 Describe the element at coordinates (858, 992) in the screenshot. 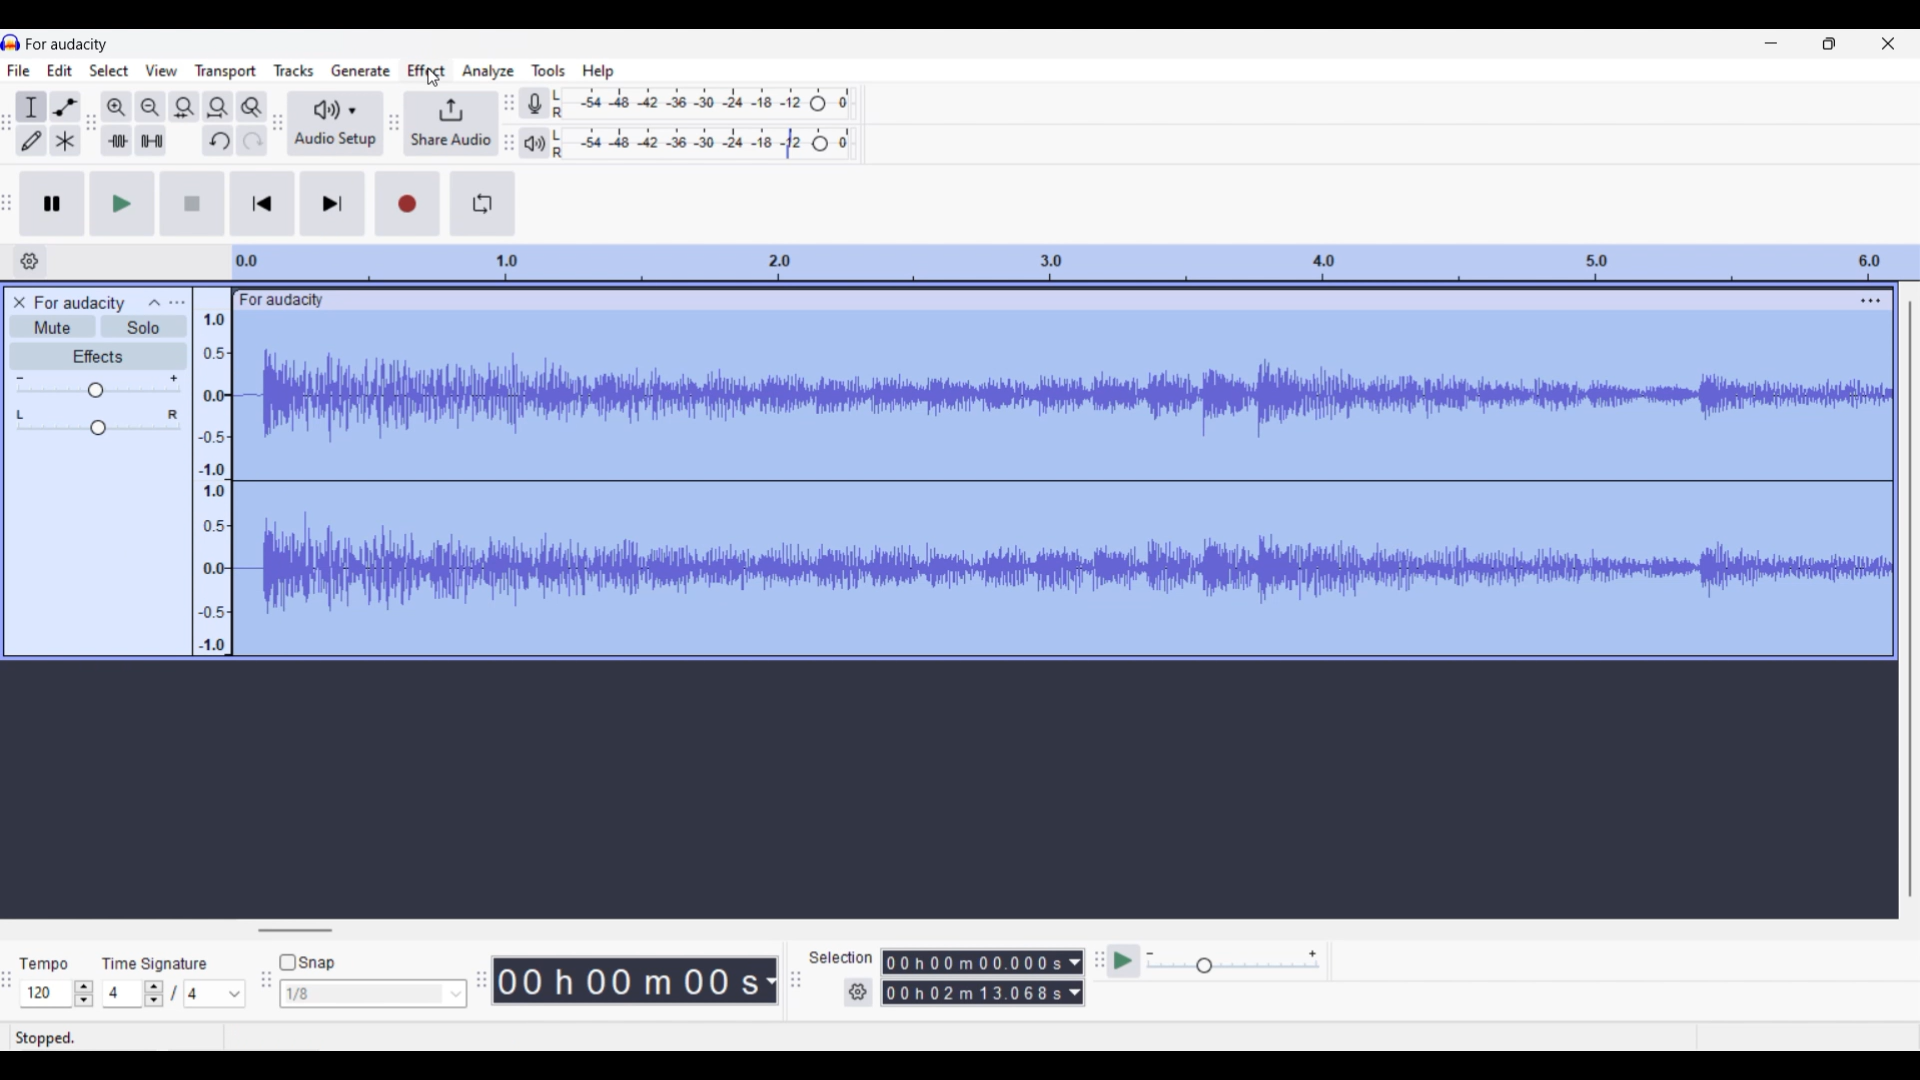

I see `Settings` at that location.